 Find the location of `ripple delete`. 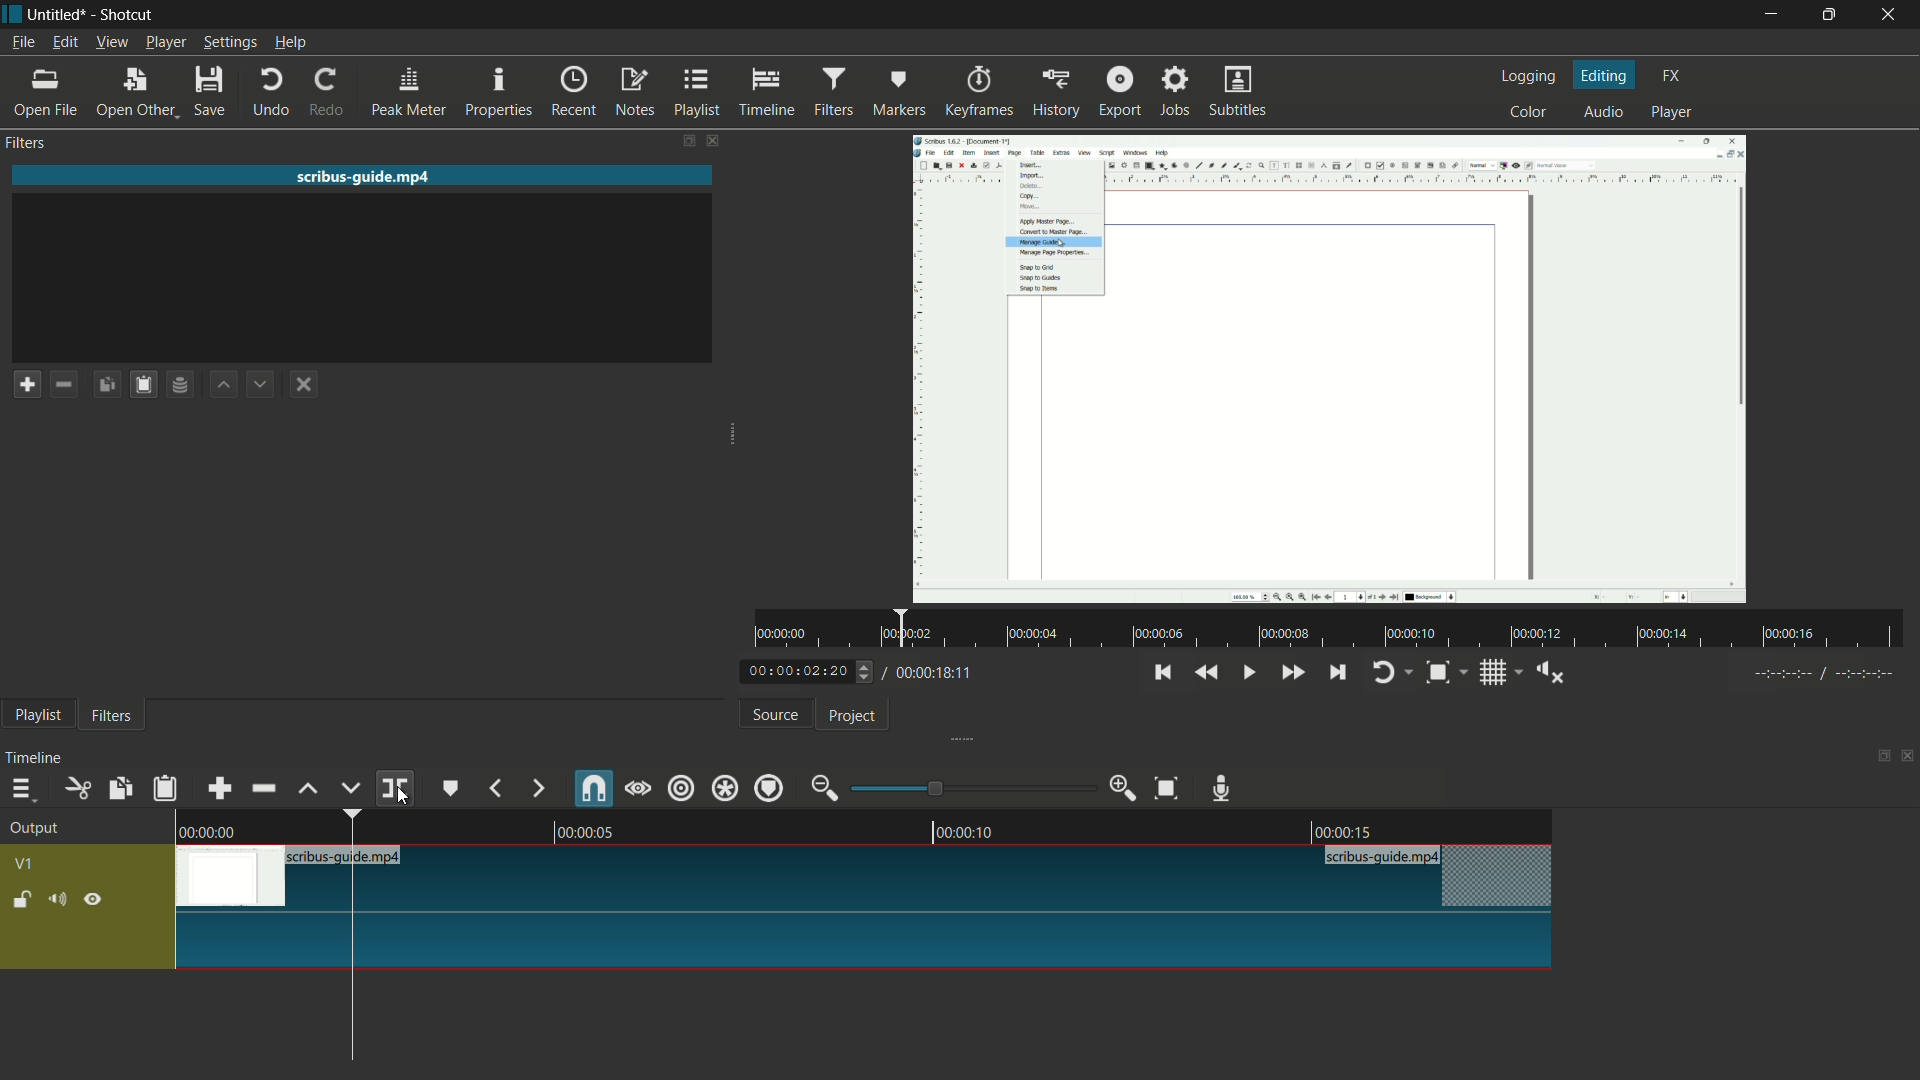

ripple delete is located at coordinates (263, 788).